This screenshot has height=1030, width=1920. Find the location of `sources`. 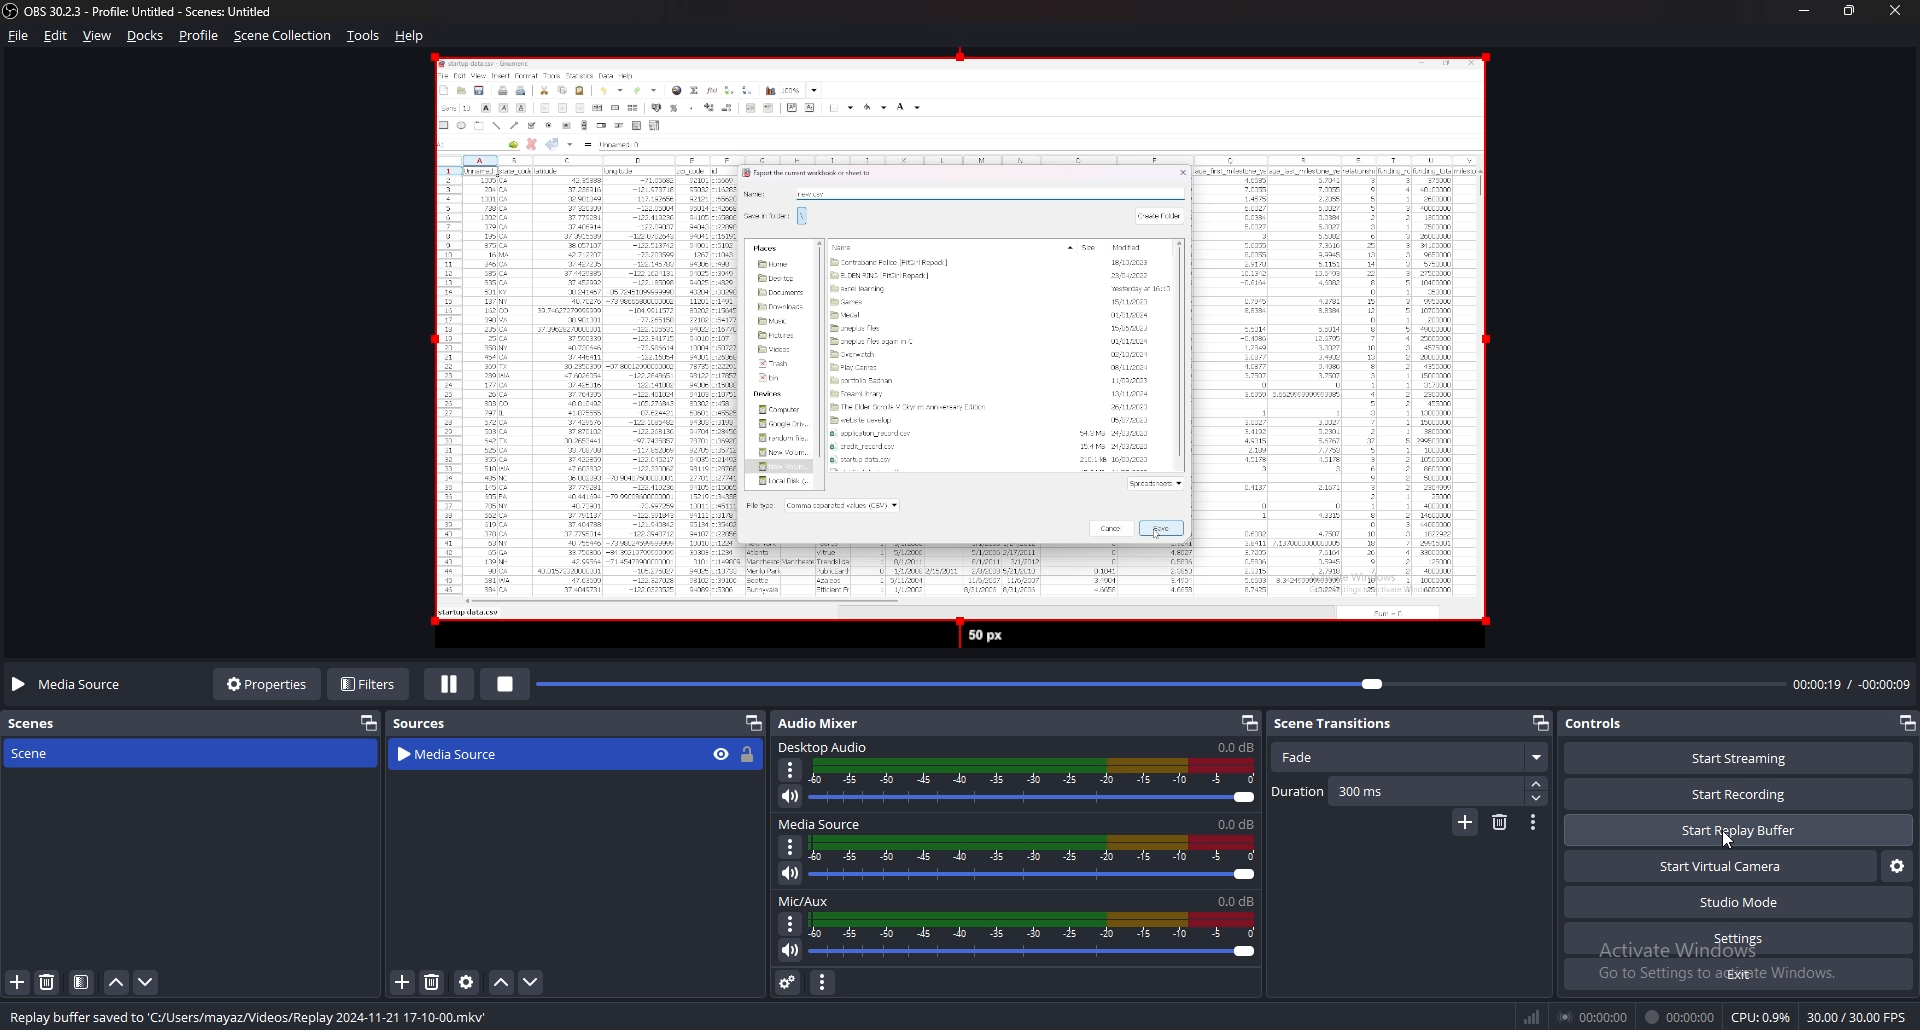

sources is located at coordinates (427, 722).